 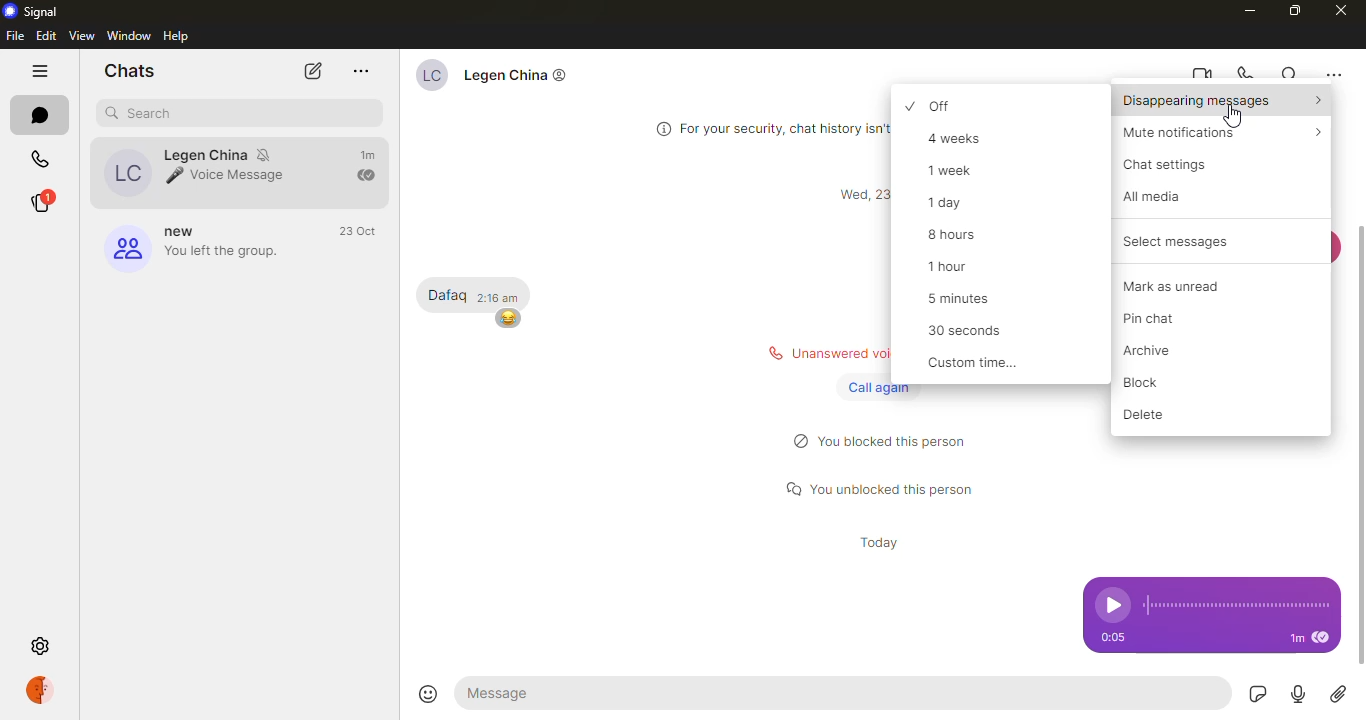 I want to click on time, so click(x=502, y=298).